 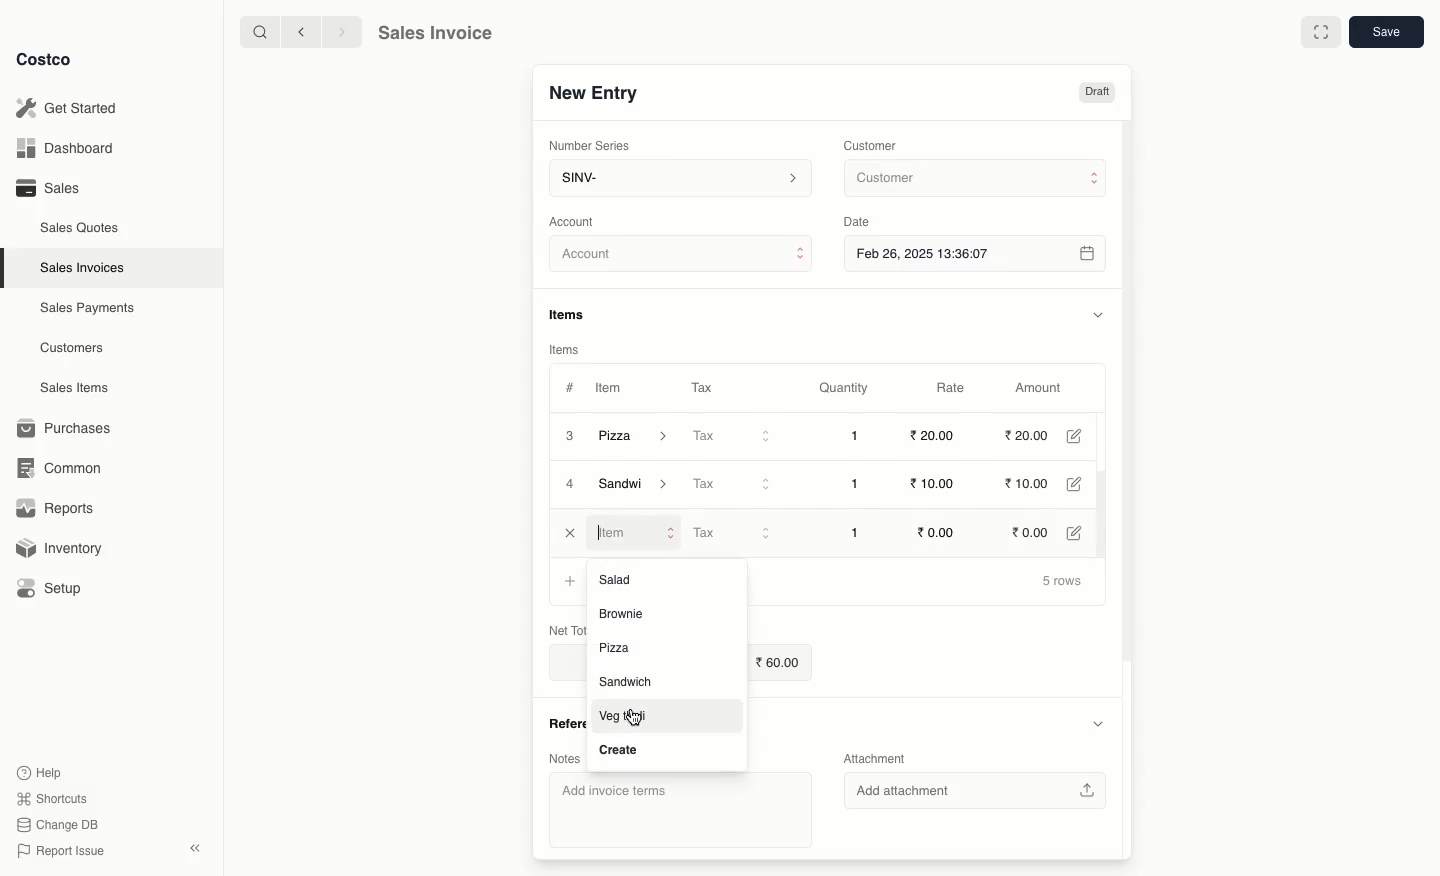 What do you see at coordinates (673, 809) in the screenshot?
I see `‘Add invoice terms` at bounding box center [673, 809].